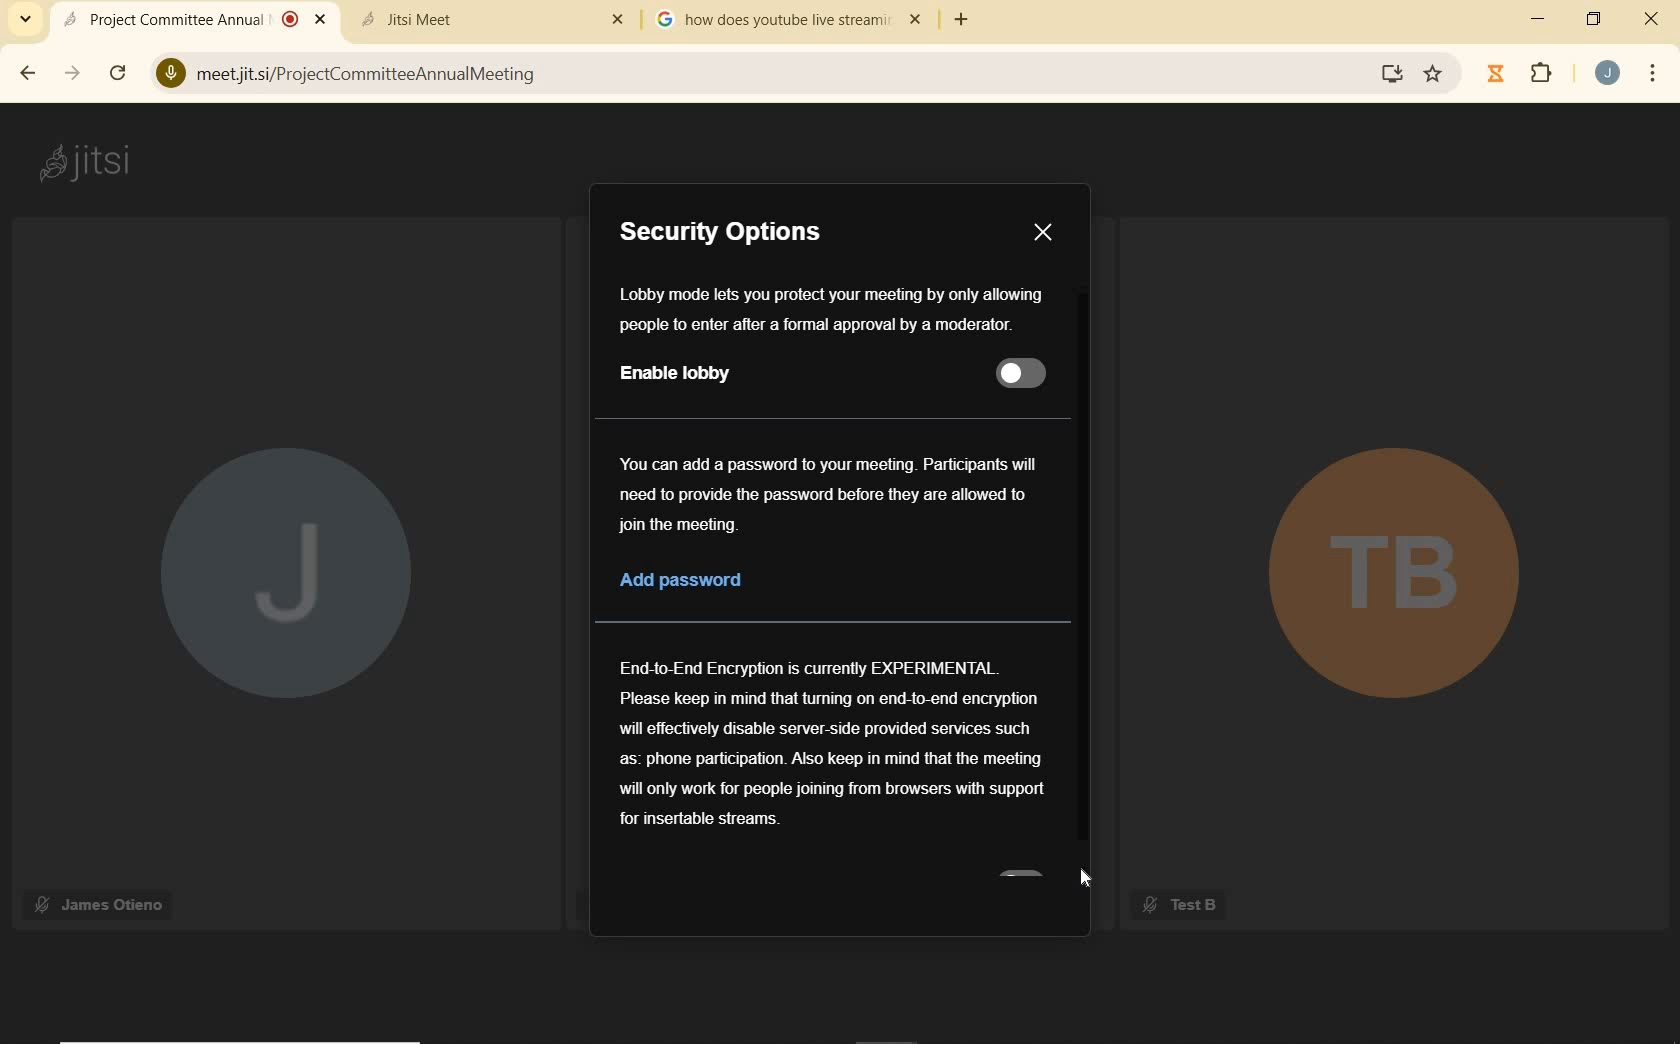 This screenshot has height=1044, width=1680. What do you see at coordinates (730, 233) in the screenshot?
I see `SECURITY OPTIONS` at bounding box center [730, 233].